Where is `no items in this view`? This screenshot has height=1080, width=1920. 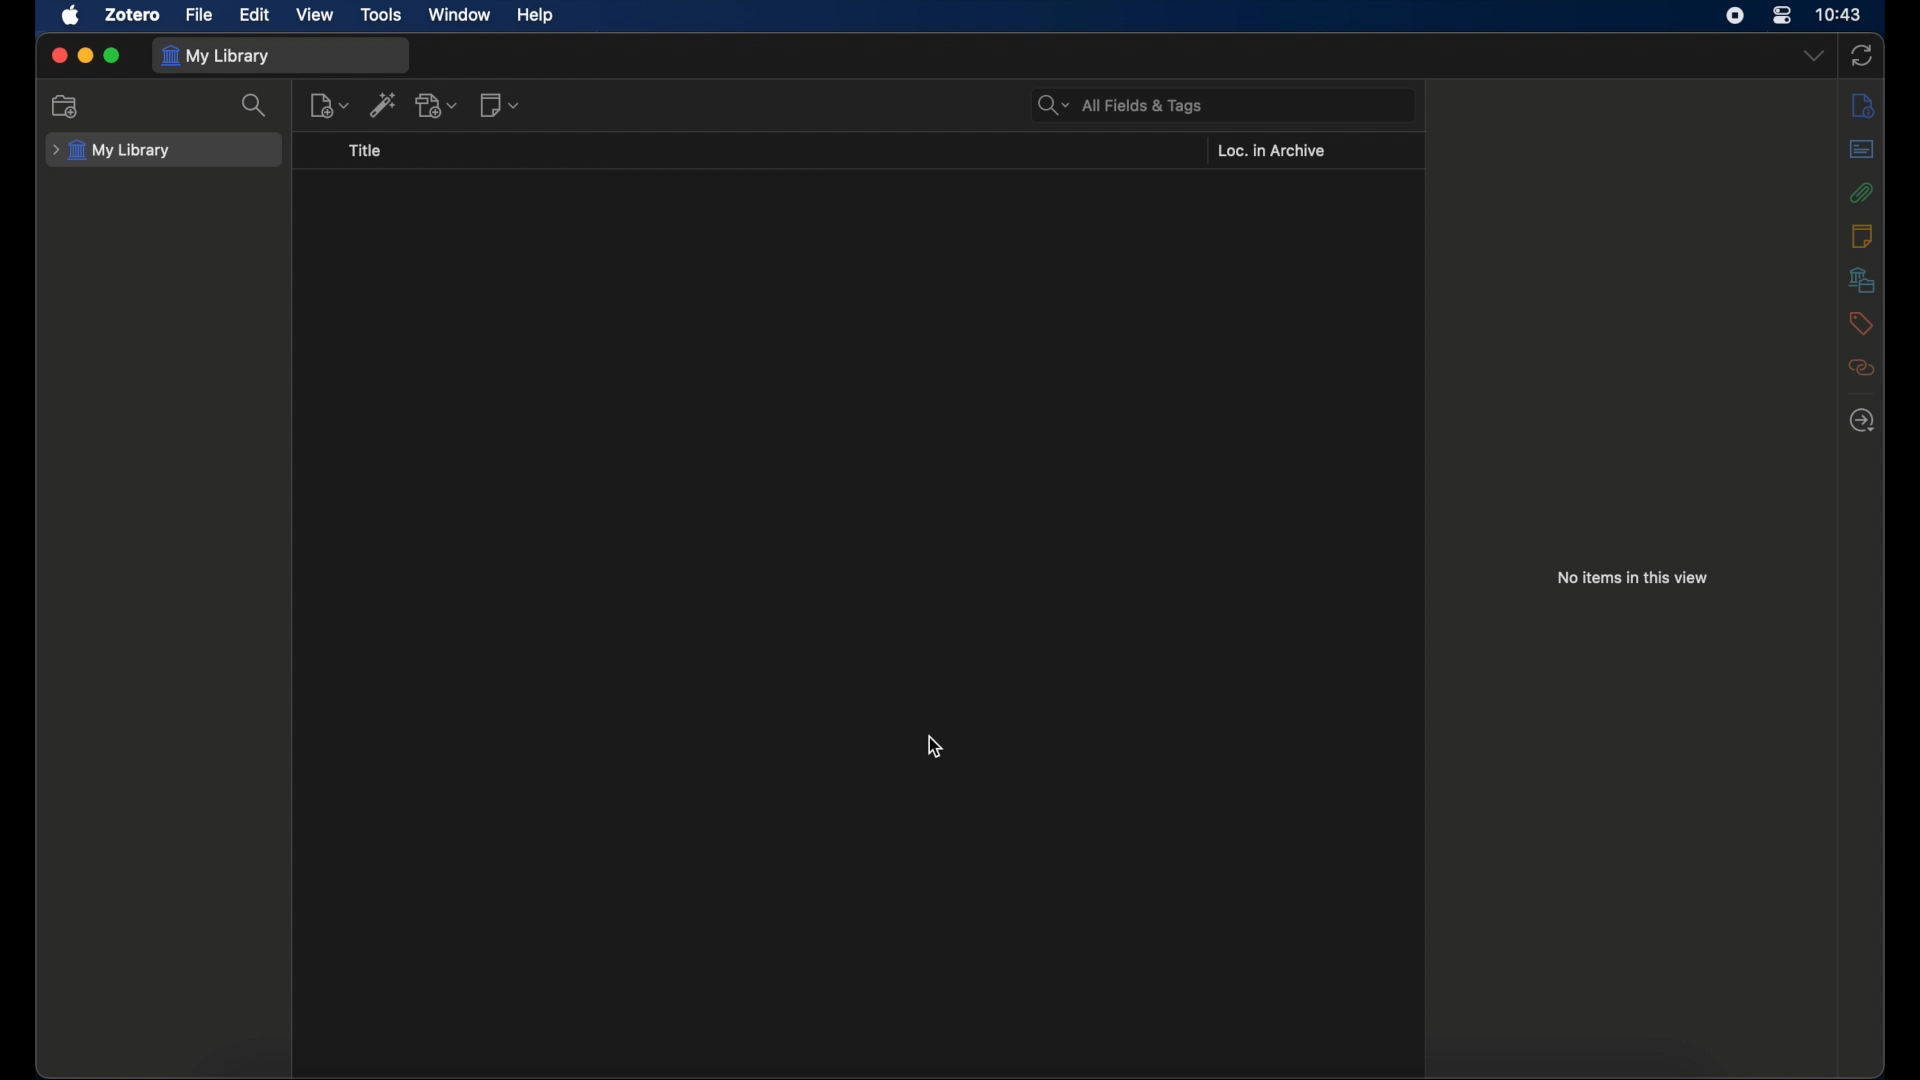 no items in this view is located at coordinates (1633, 577).